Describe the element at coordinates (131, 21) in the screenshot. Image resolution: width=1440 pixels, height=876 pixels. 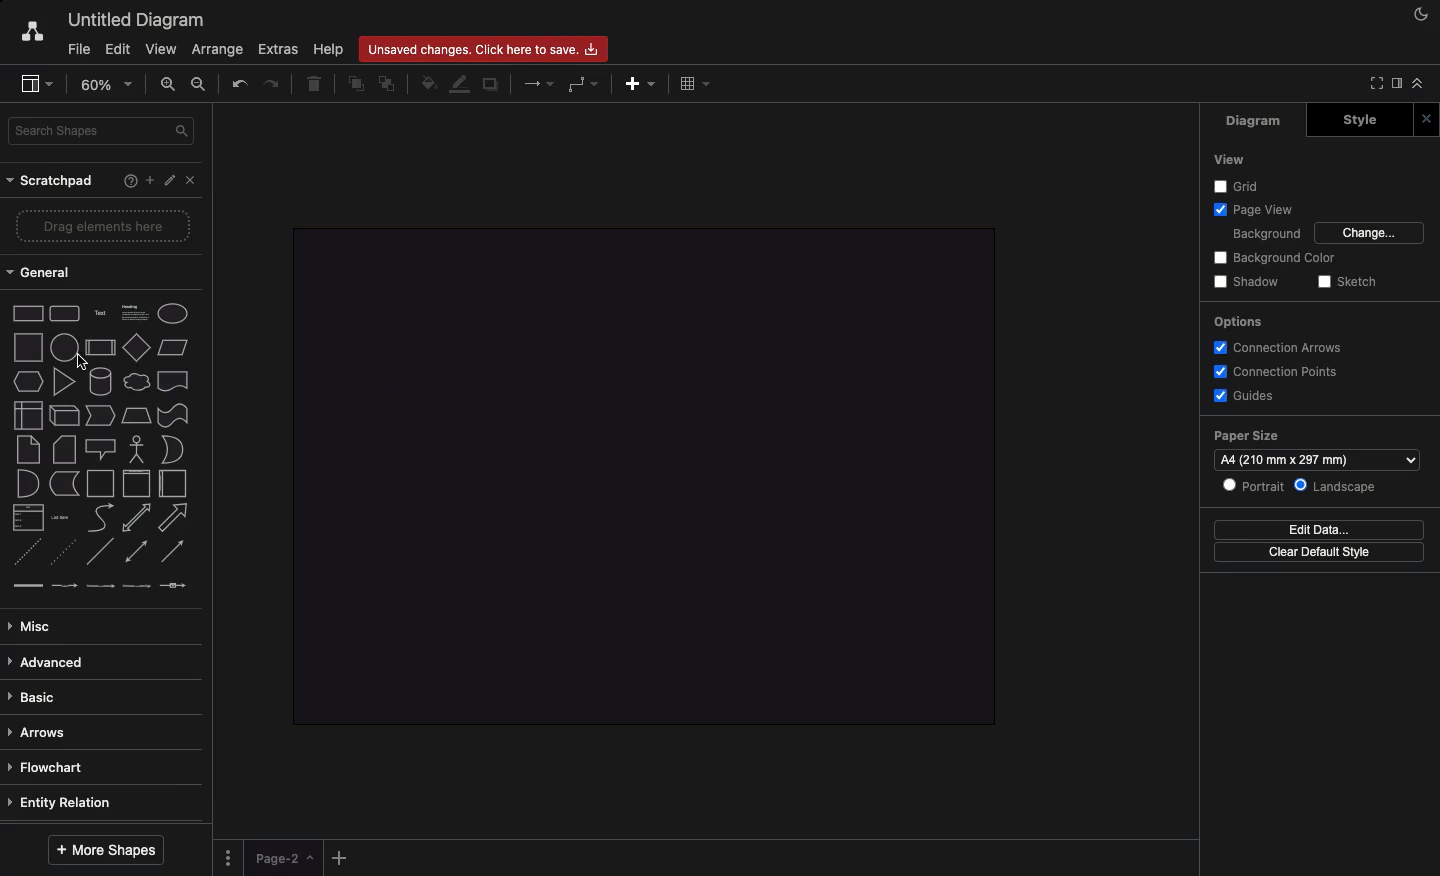
I see `Untitled diagram` at that location.